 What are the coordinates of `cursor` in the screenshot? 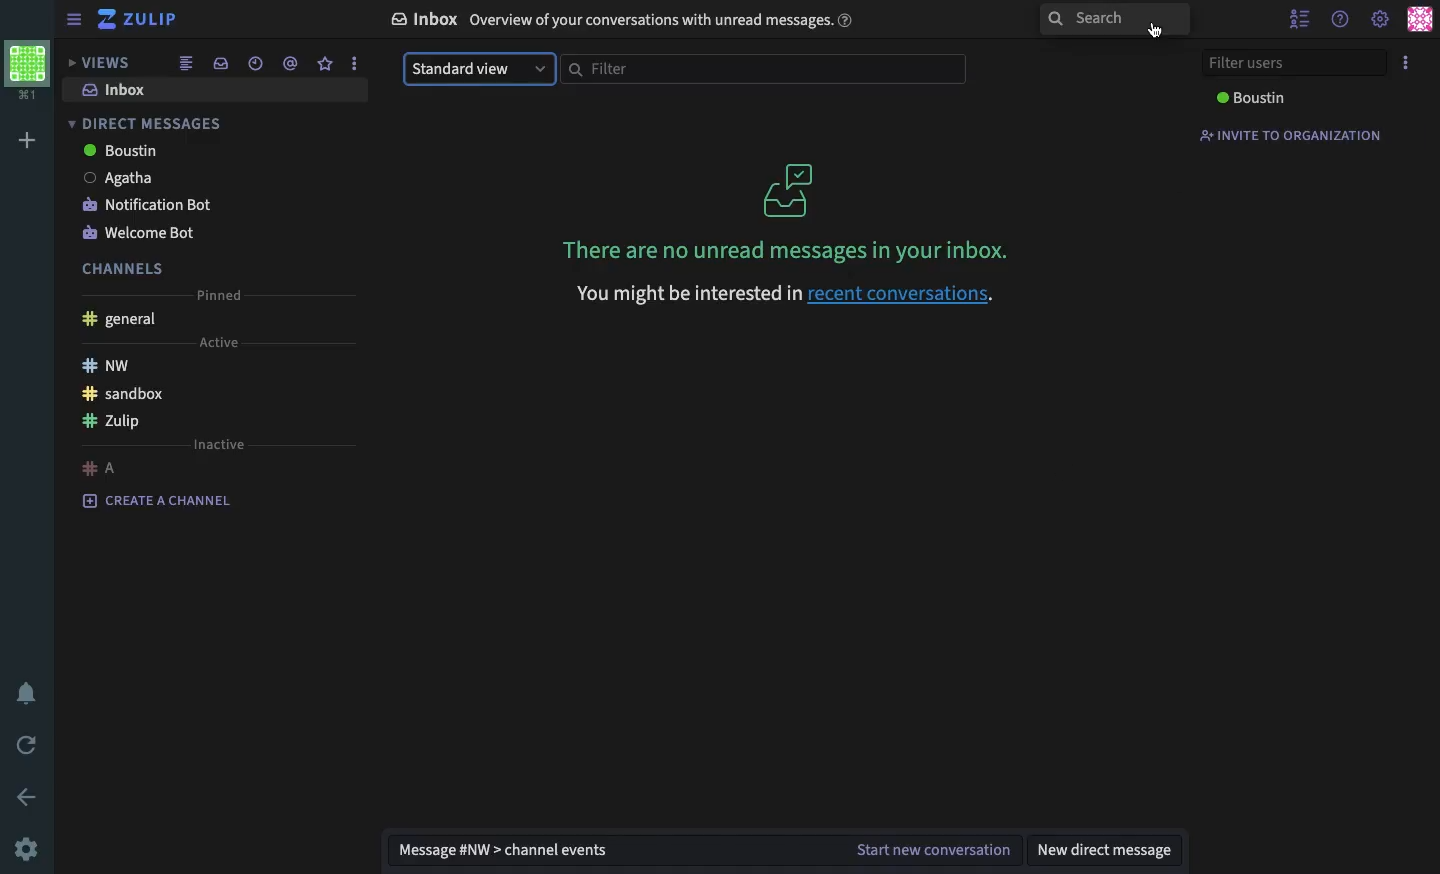 It's located at (1156, 34).